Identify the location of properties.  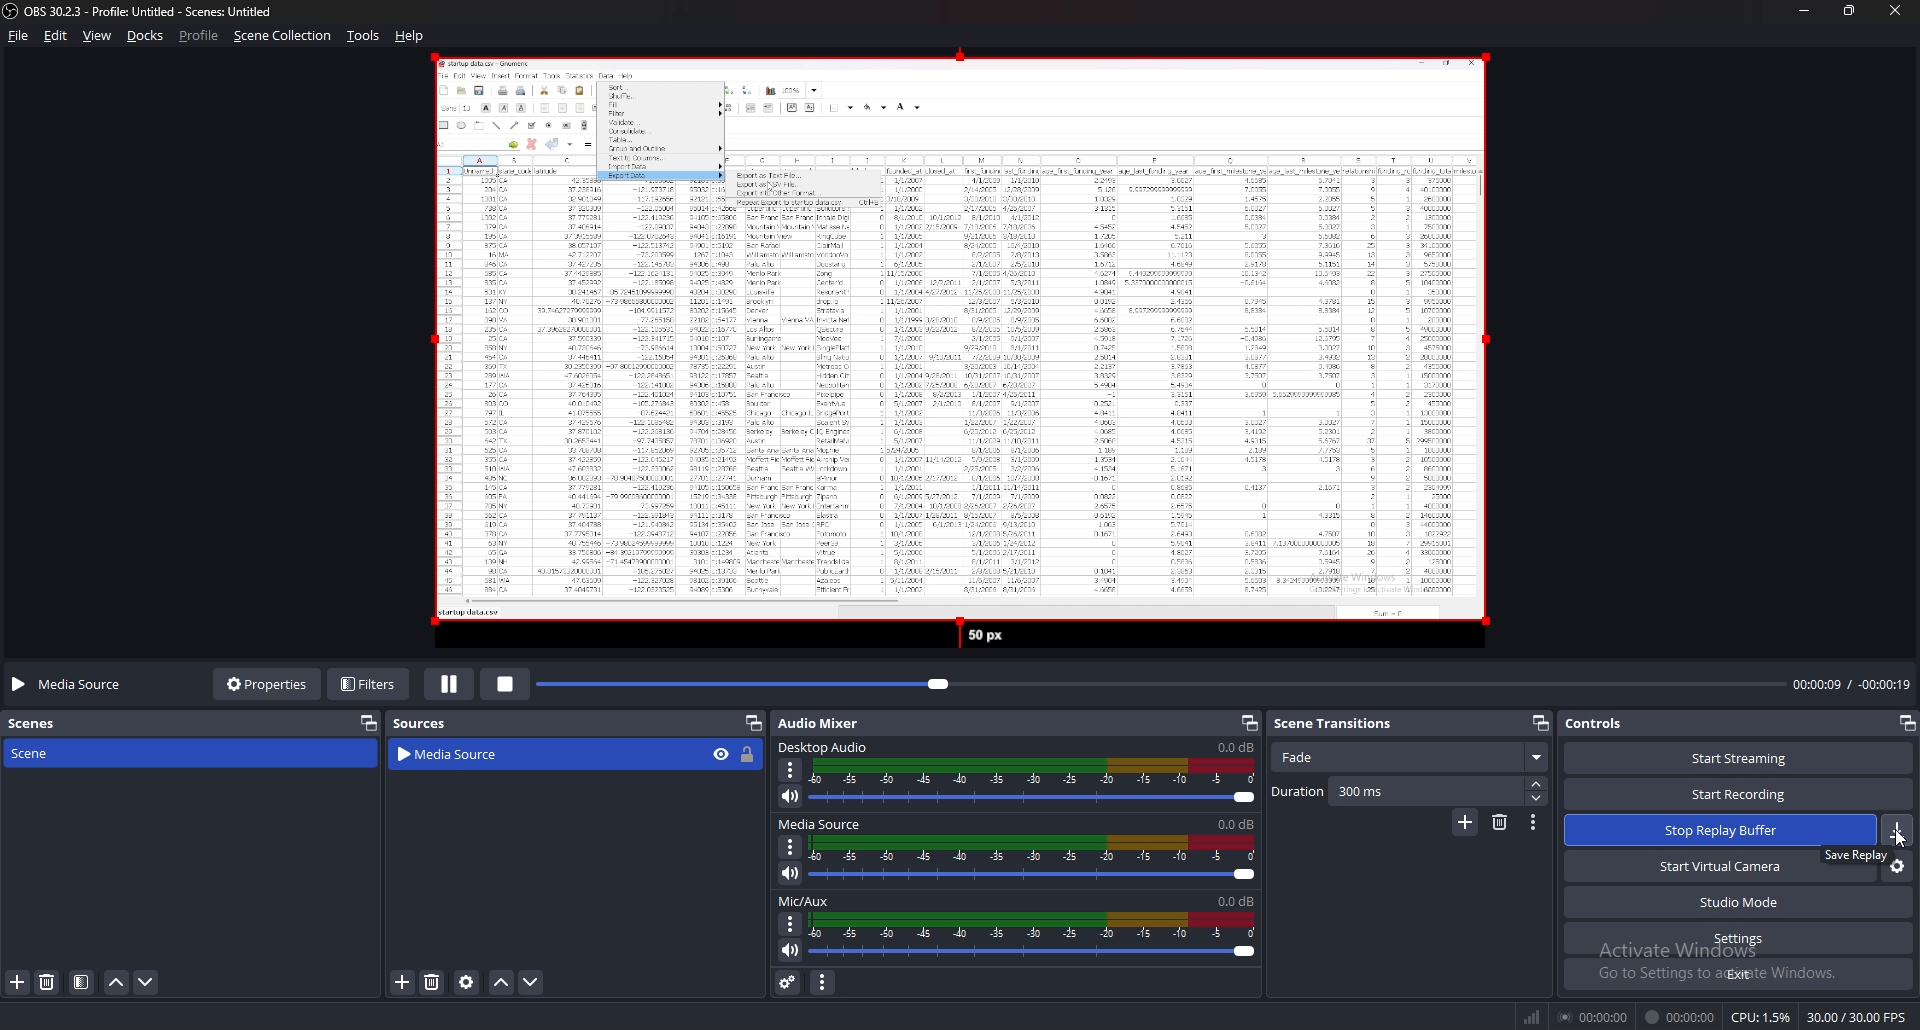
(264, 686).